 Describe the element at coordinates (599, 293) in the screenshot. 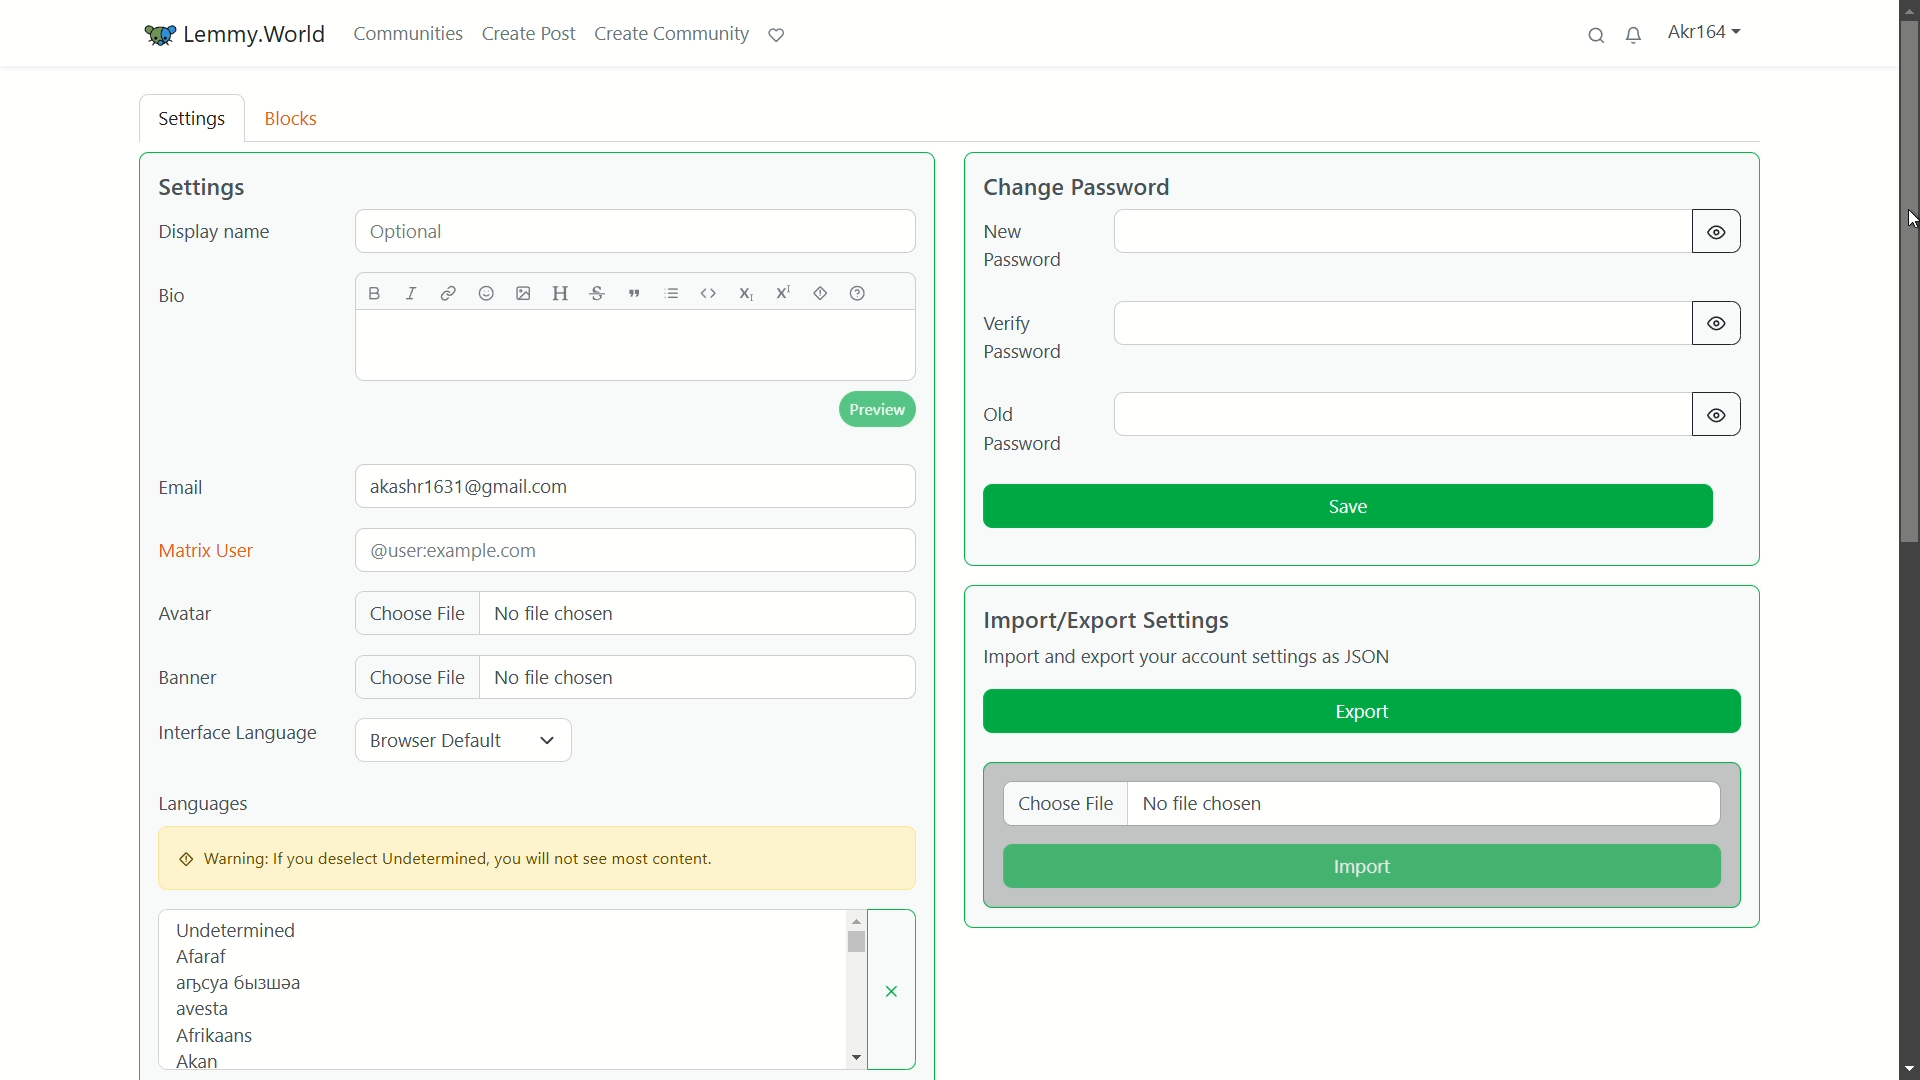

I see `strikethrough` at that location.